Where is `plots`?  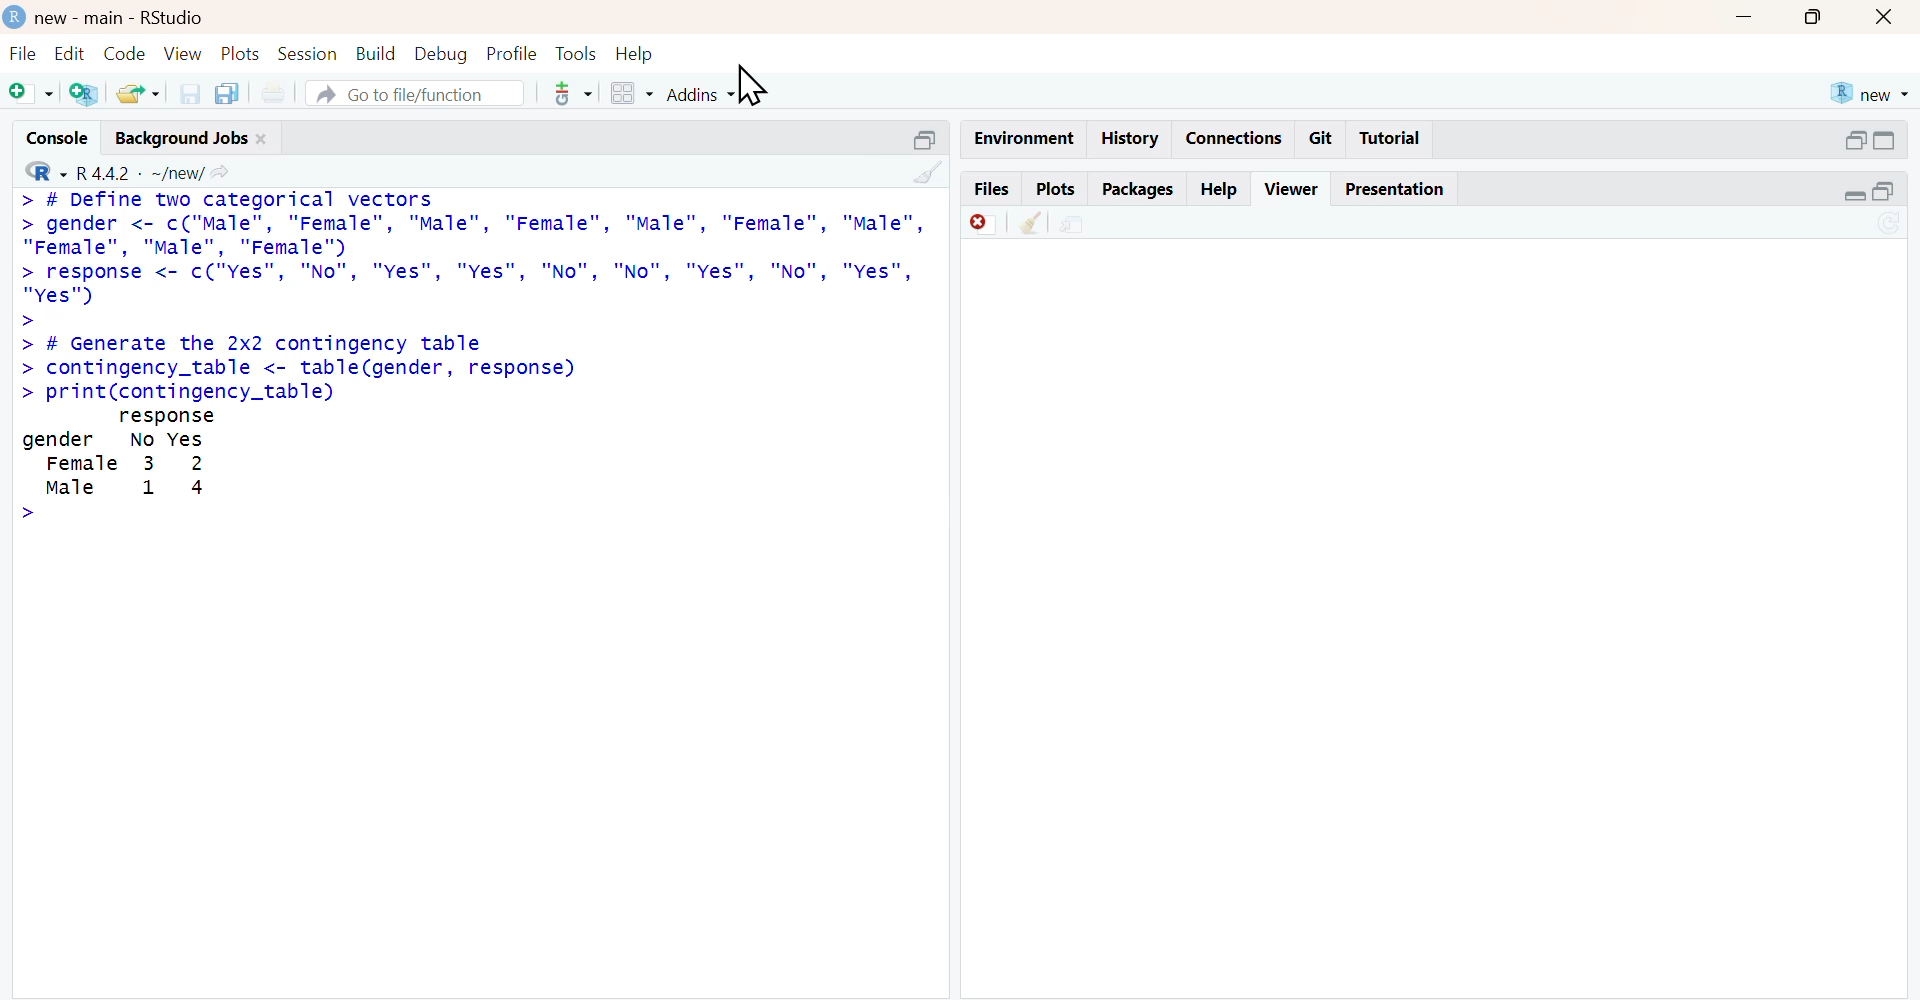 plots is located at coordinates (243, 53).